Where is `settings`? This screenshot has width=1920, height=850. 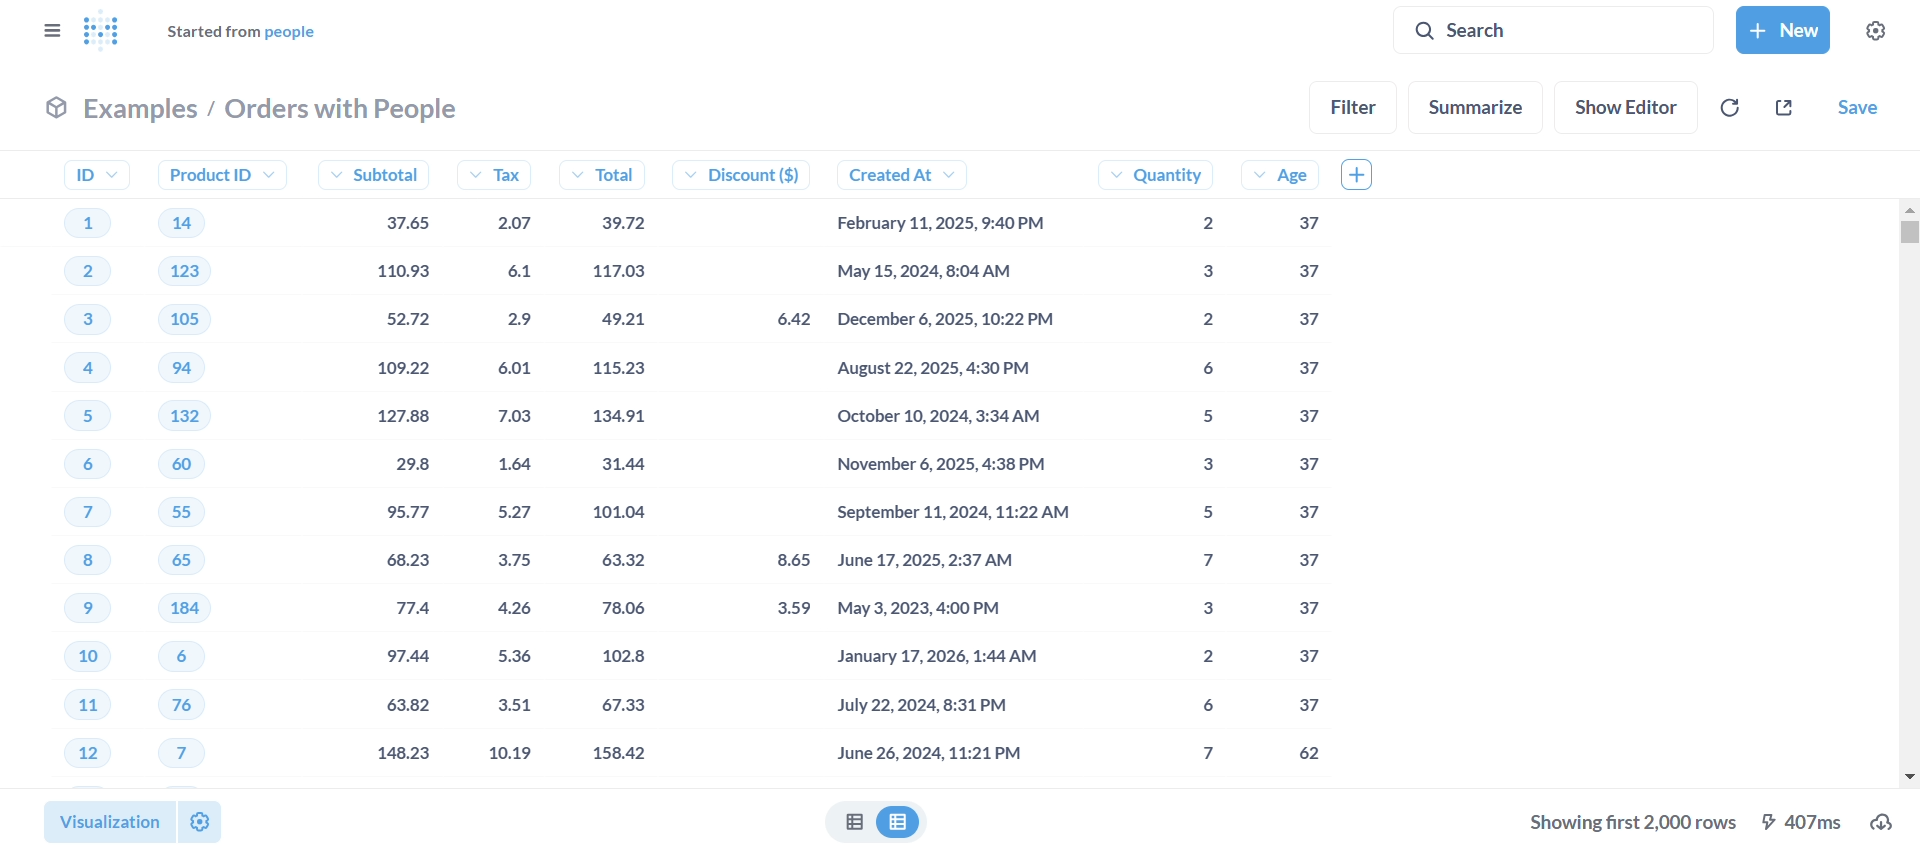
settings is located at coordinates (1881, 29).